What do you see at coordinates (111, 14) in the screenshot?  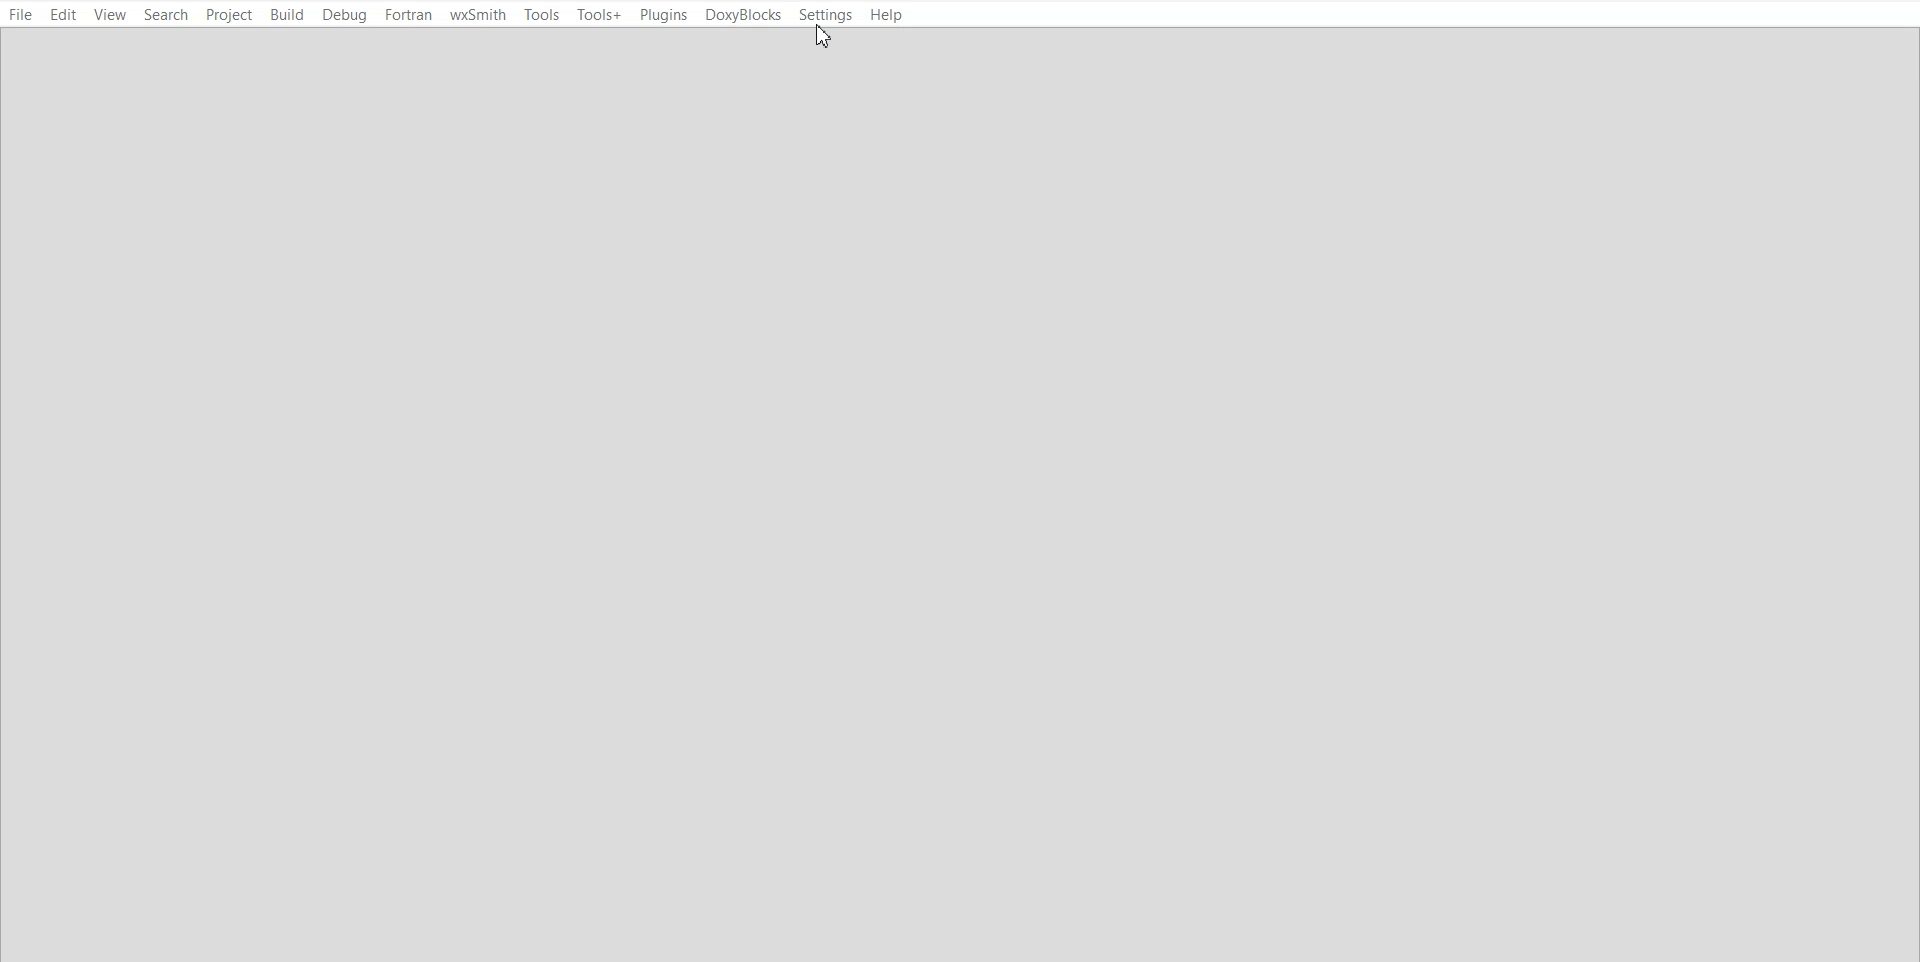 I see `View` at bounding box center [111, 14].